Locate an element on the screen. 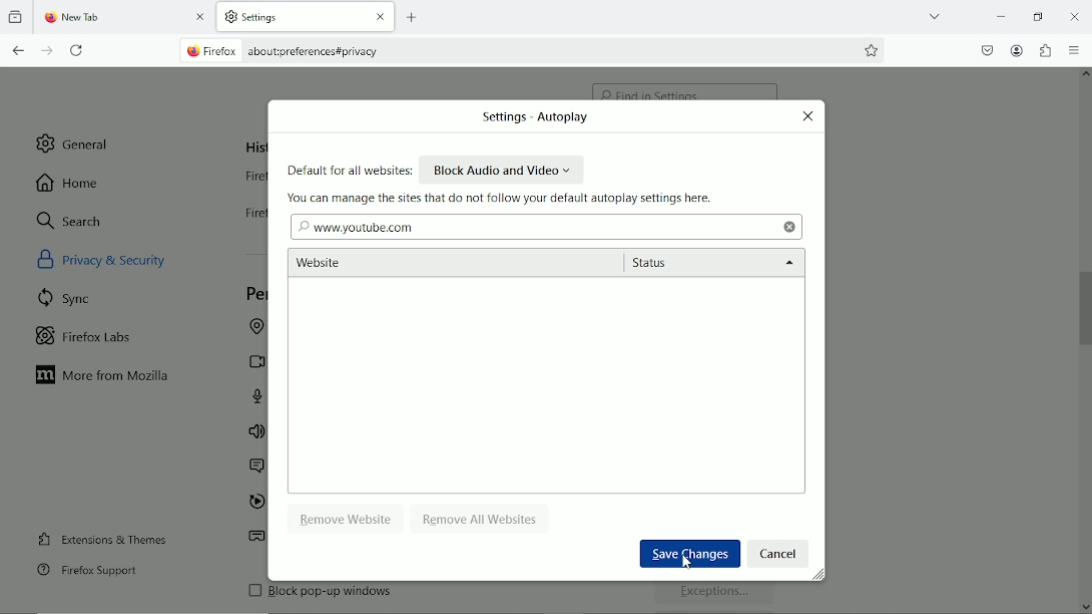 The image size is (1092, 614). firefox labs is located at coordinates (84, 334).